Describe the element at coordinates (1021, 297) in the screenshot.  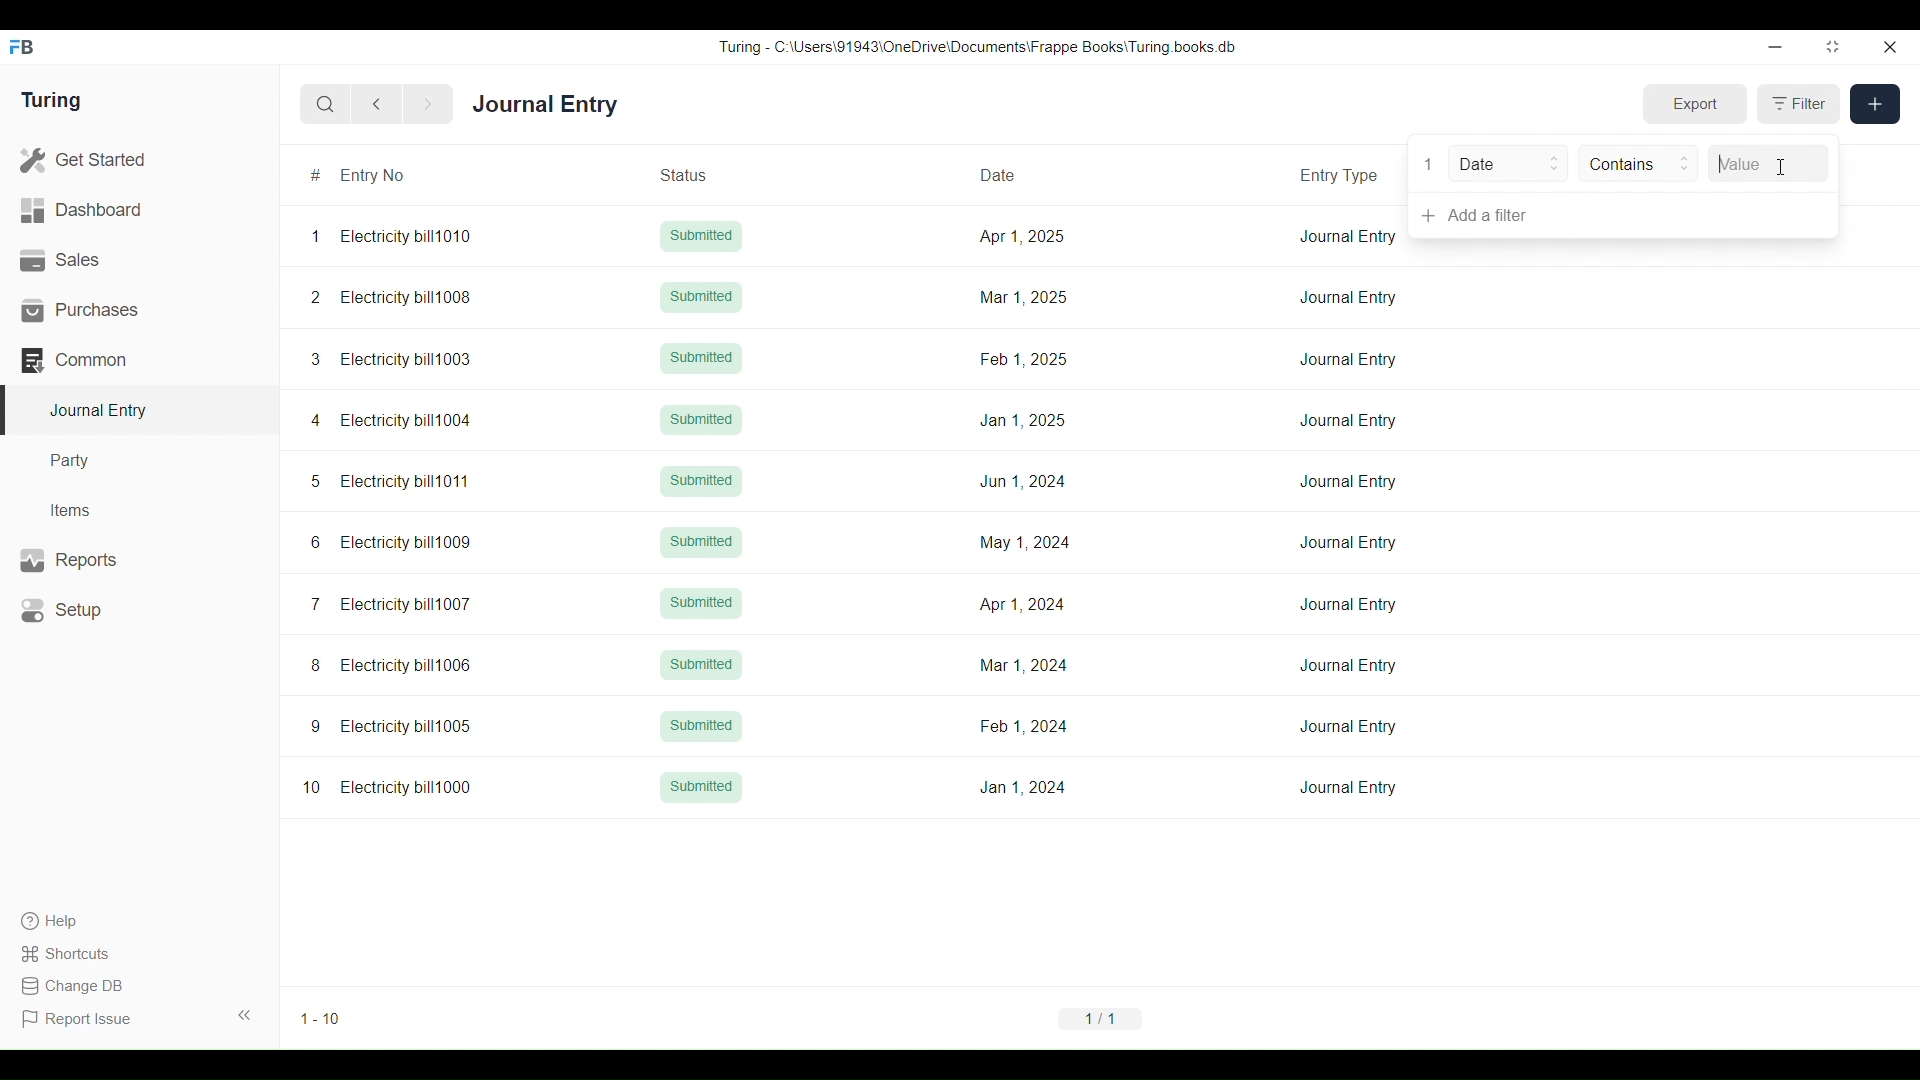
I see `Mar 1, 2025` at that location.